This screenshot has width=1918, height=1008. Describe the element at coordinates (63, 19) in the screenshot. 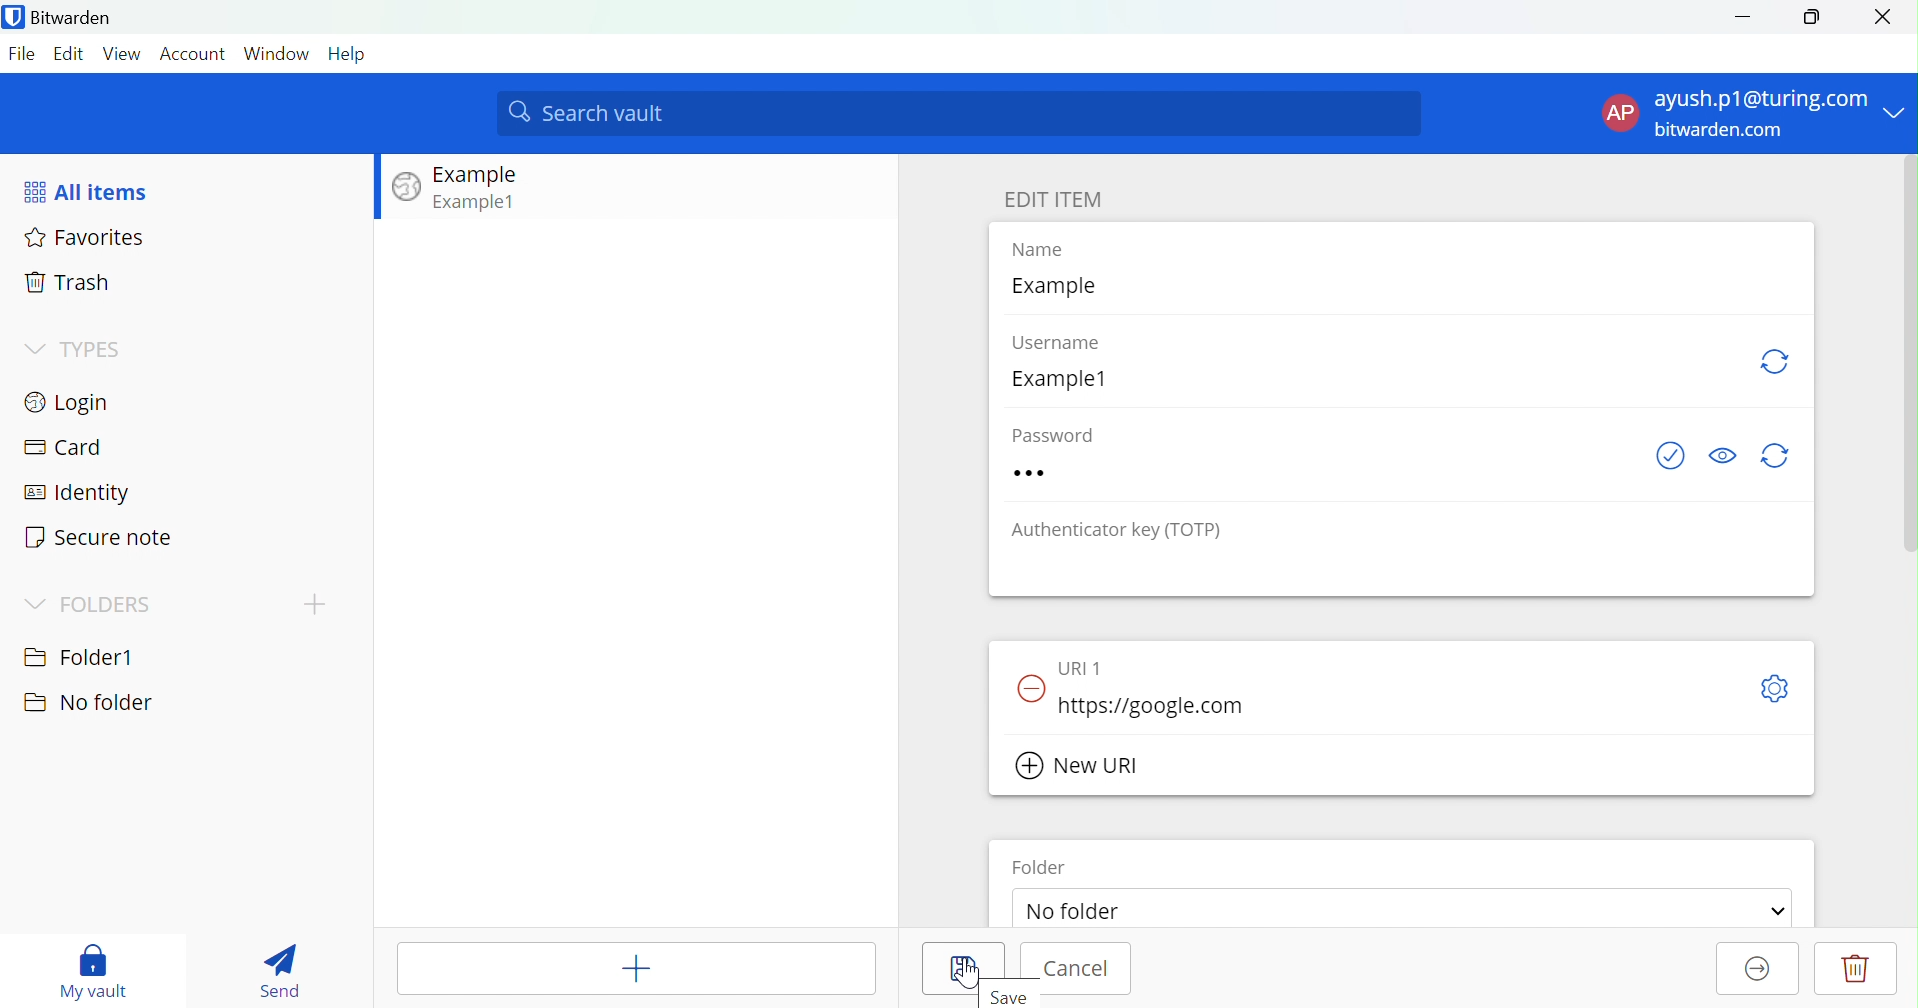

I see `Bitwarden` at that location.